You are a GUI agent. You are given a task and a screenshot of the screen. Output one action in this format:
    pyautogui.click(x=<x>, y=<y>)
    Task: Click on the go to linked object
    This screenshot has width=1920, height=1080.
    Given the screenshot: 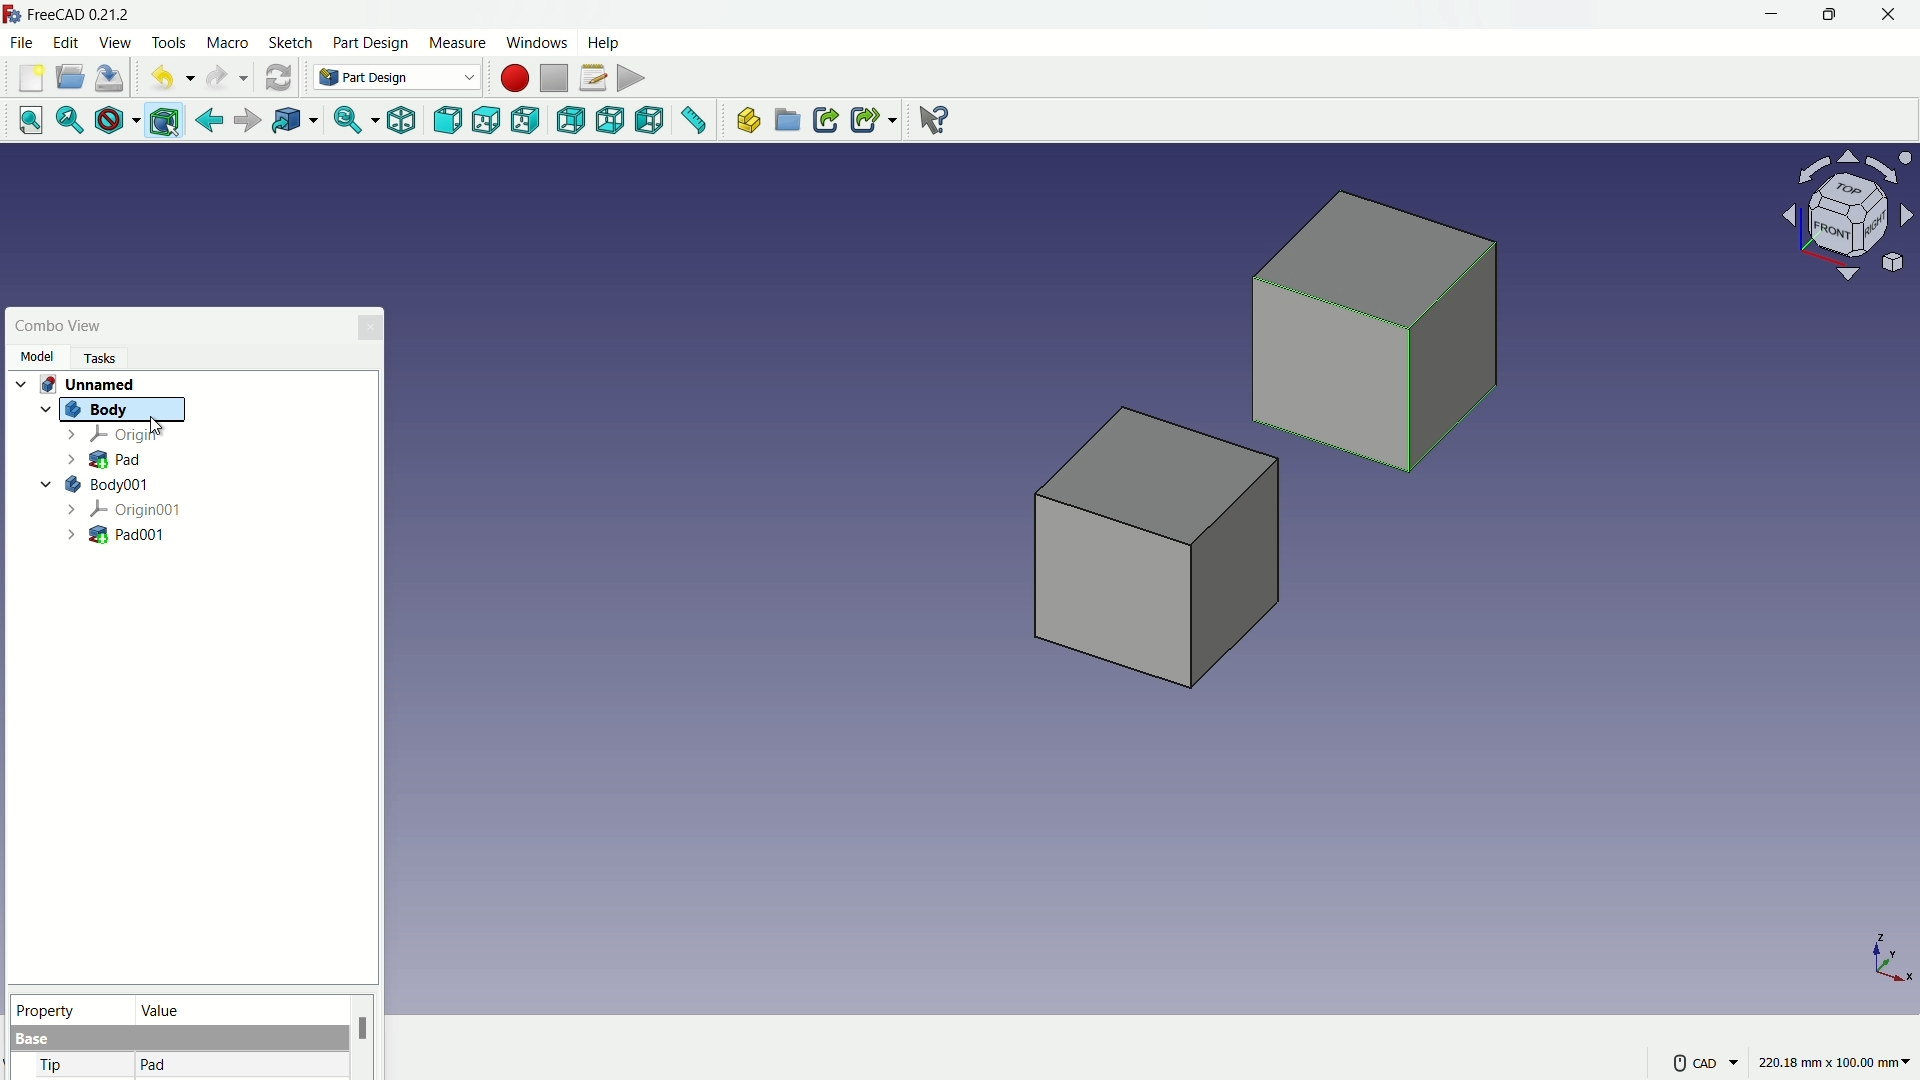 What is the action you would take?
    pyautogui.click(x=293, y=122)
    